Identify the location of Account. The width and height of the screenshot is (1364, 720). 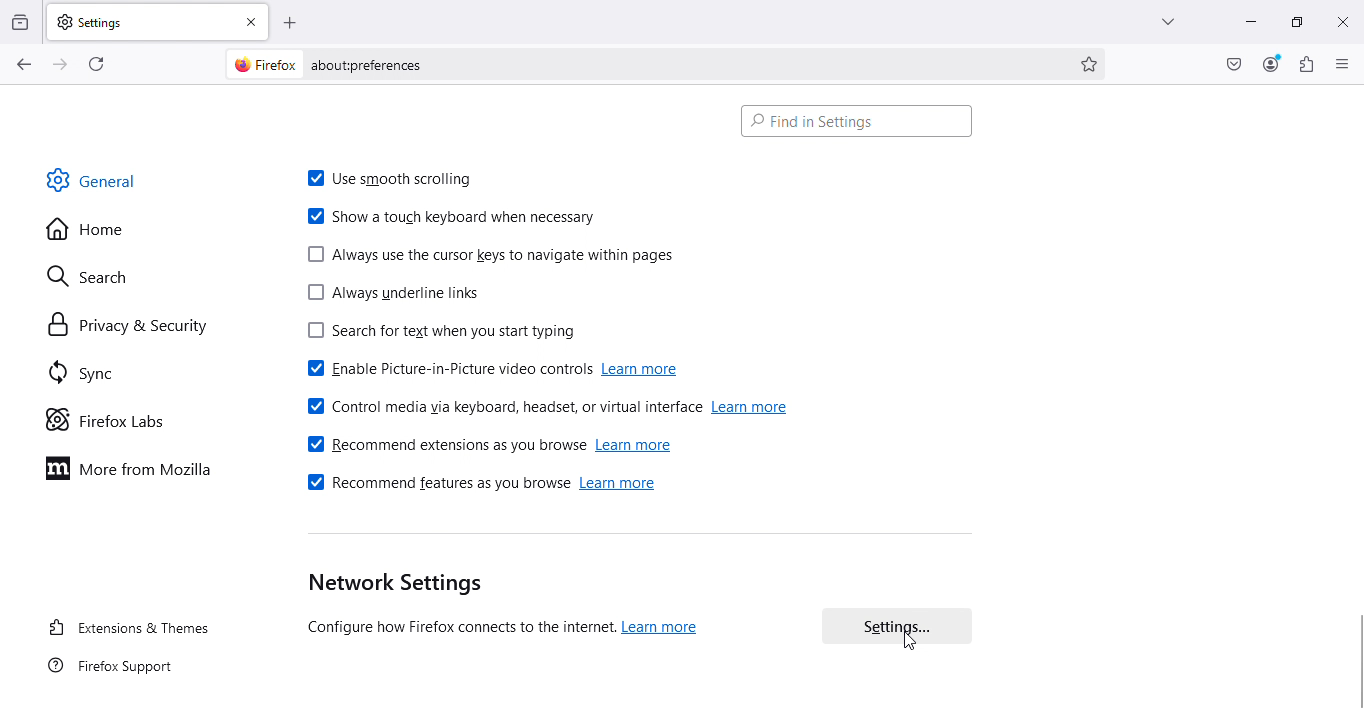
(1271, 64).